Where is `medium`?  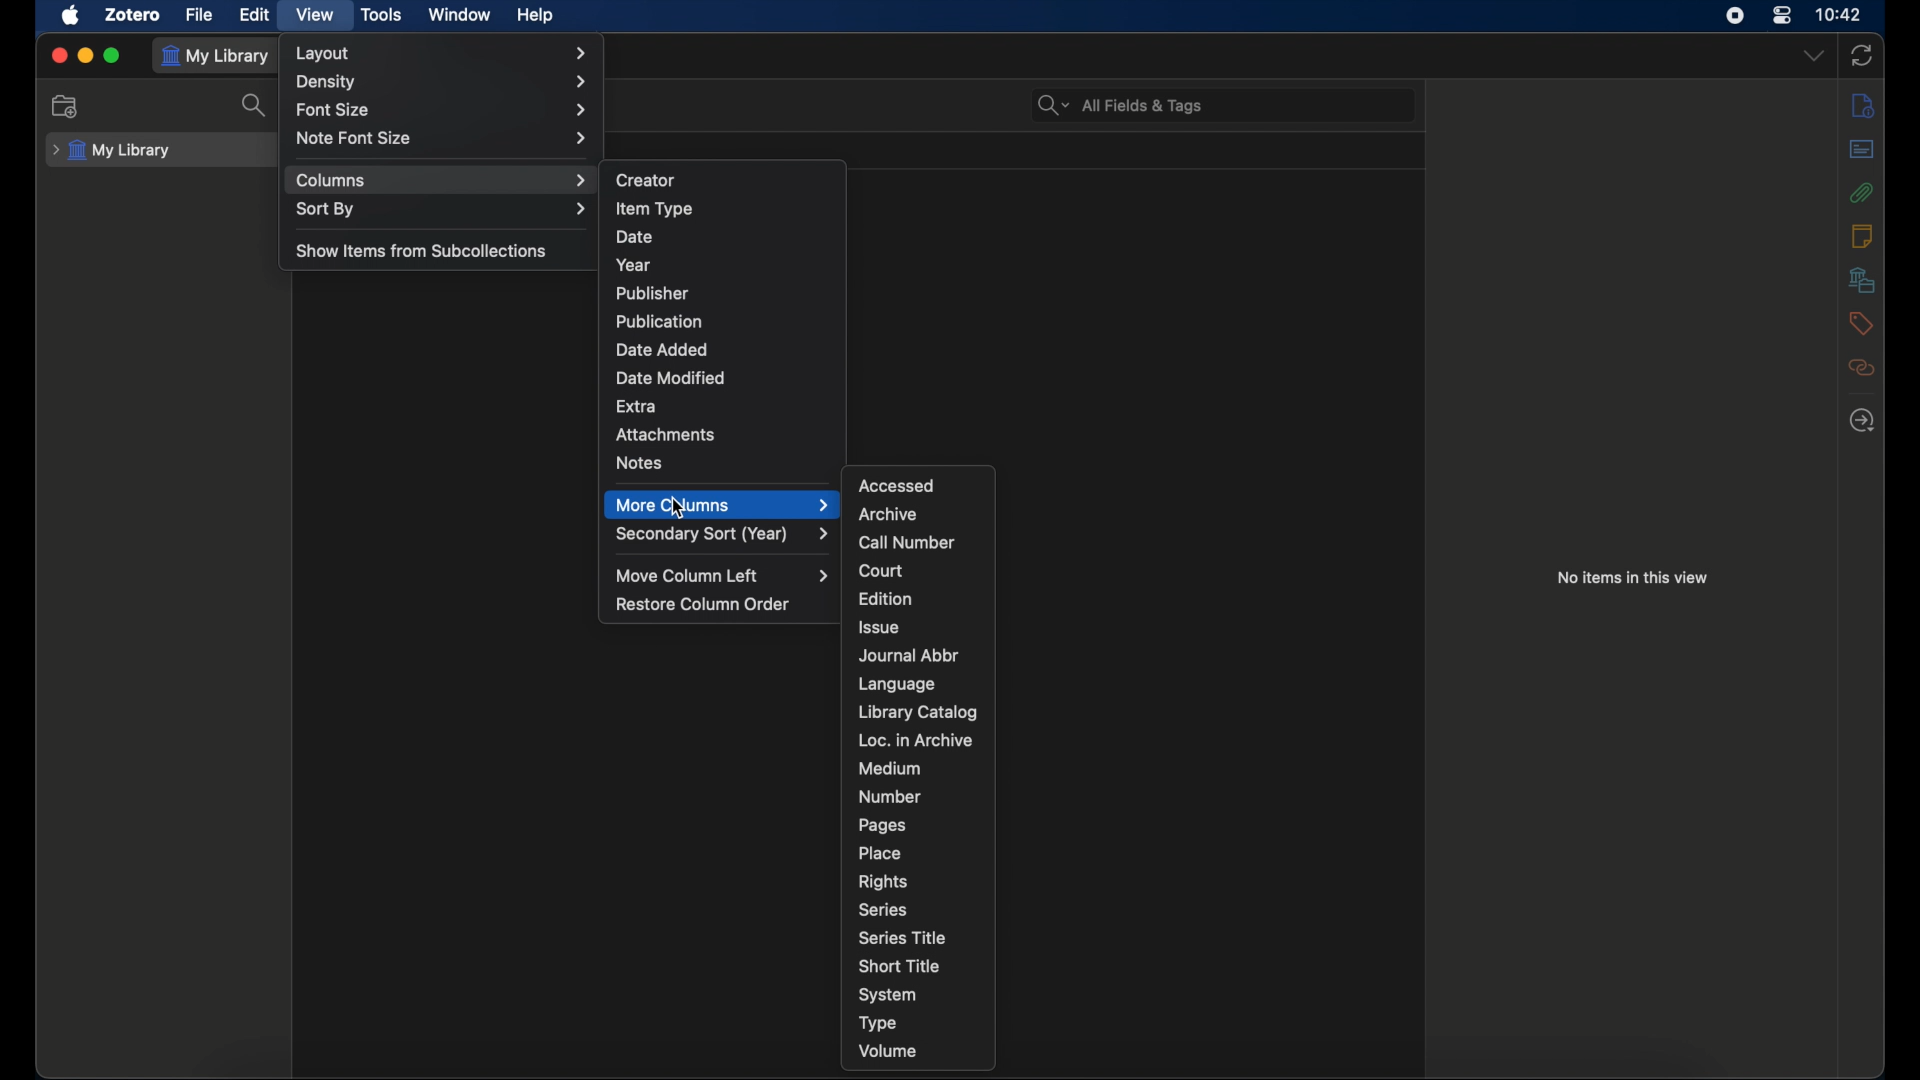
medium is located at coordinates (890, 769).